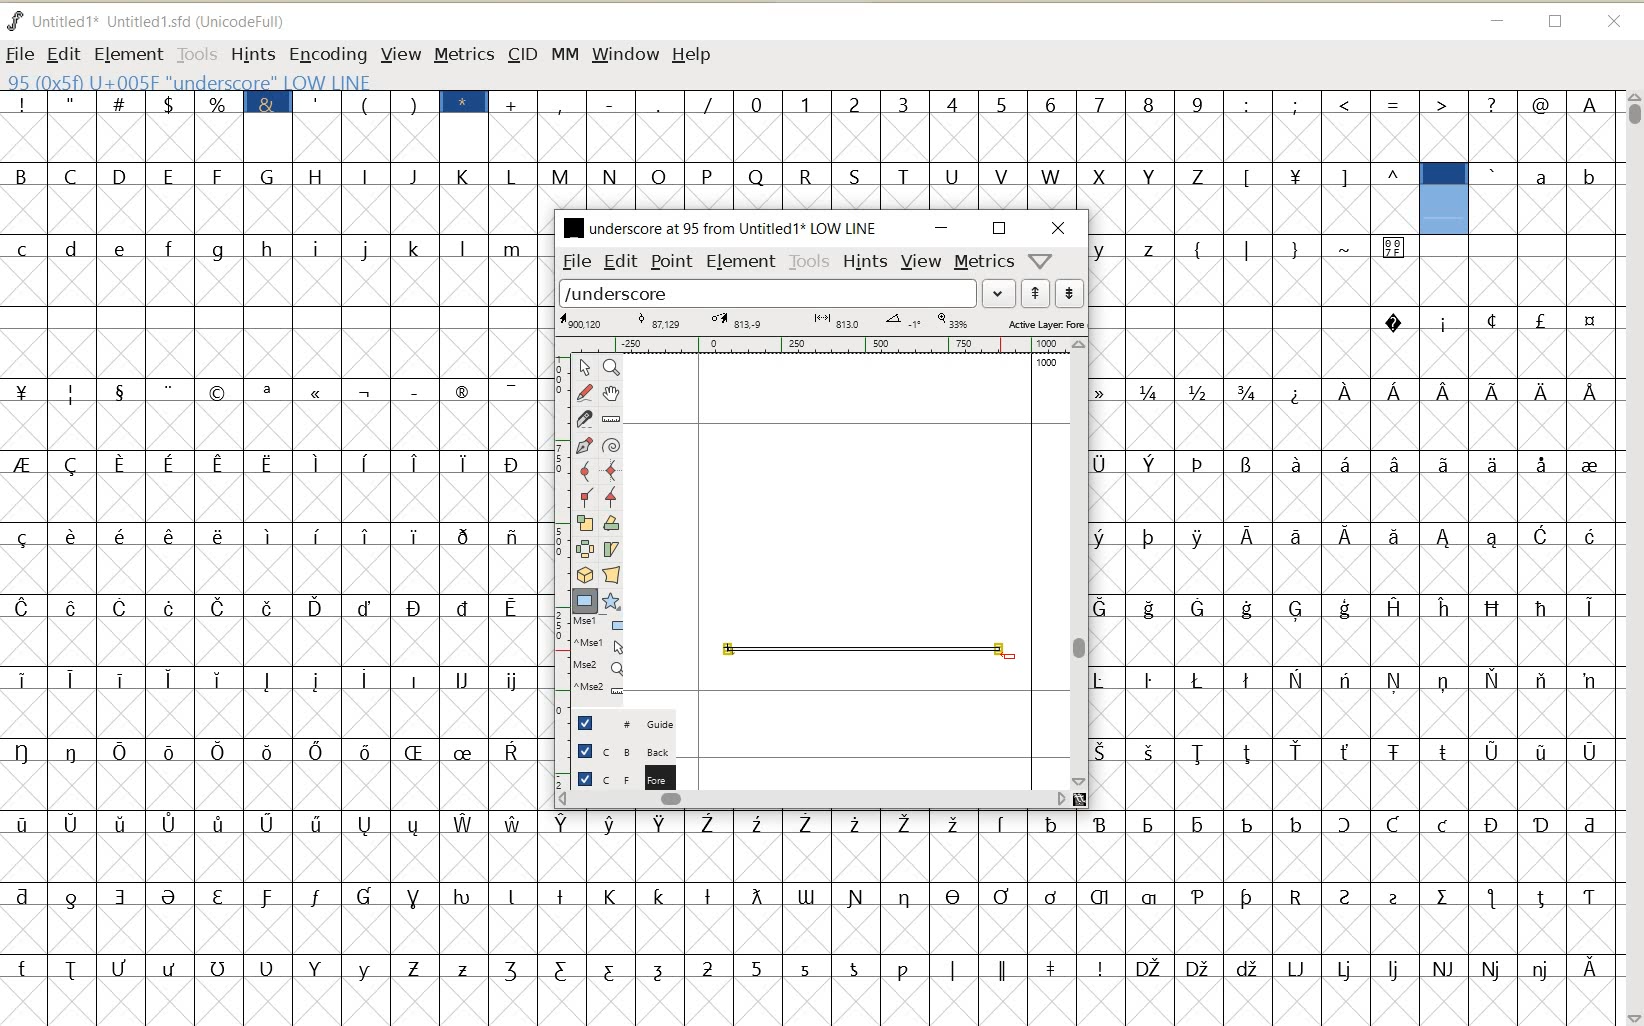  What do you see at coordinates (271, 545) in the screenshot?
I see `GLYPHY CHARACTERS` at bounding box center [271, 545].